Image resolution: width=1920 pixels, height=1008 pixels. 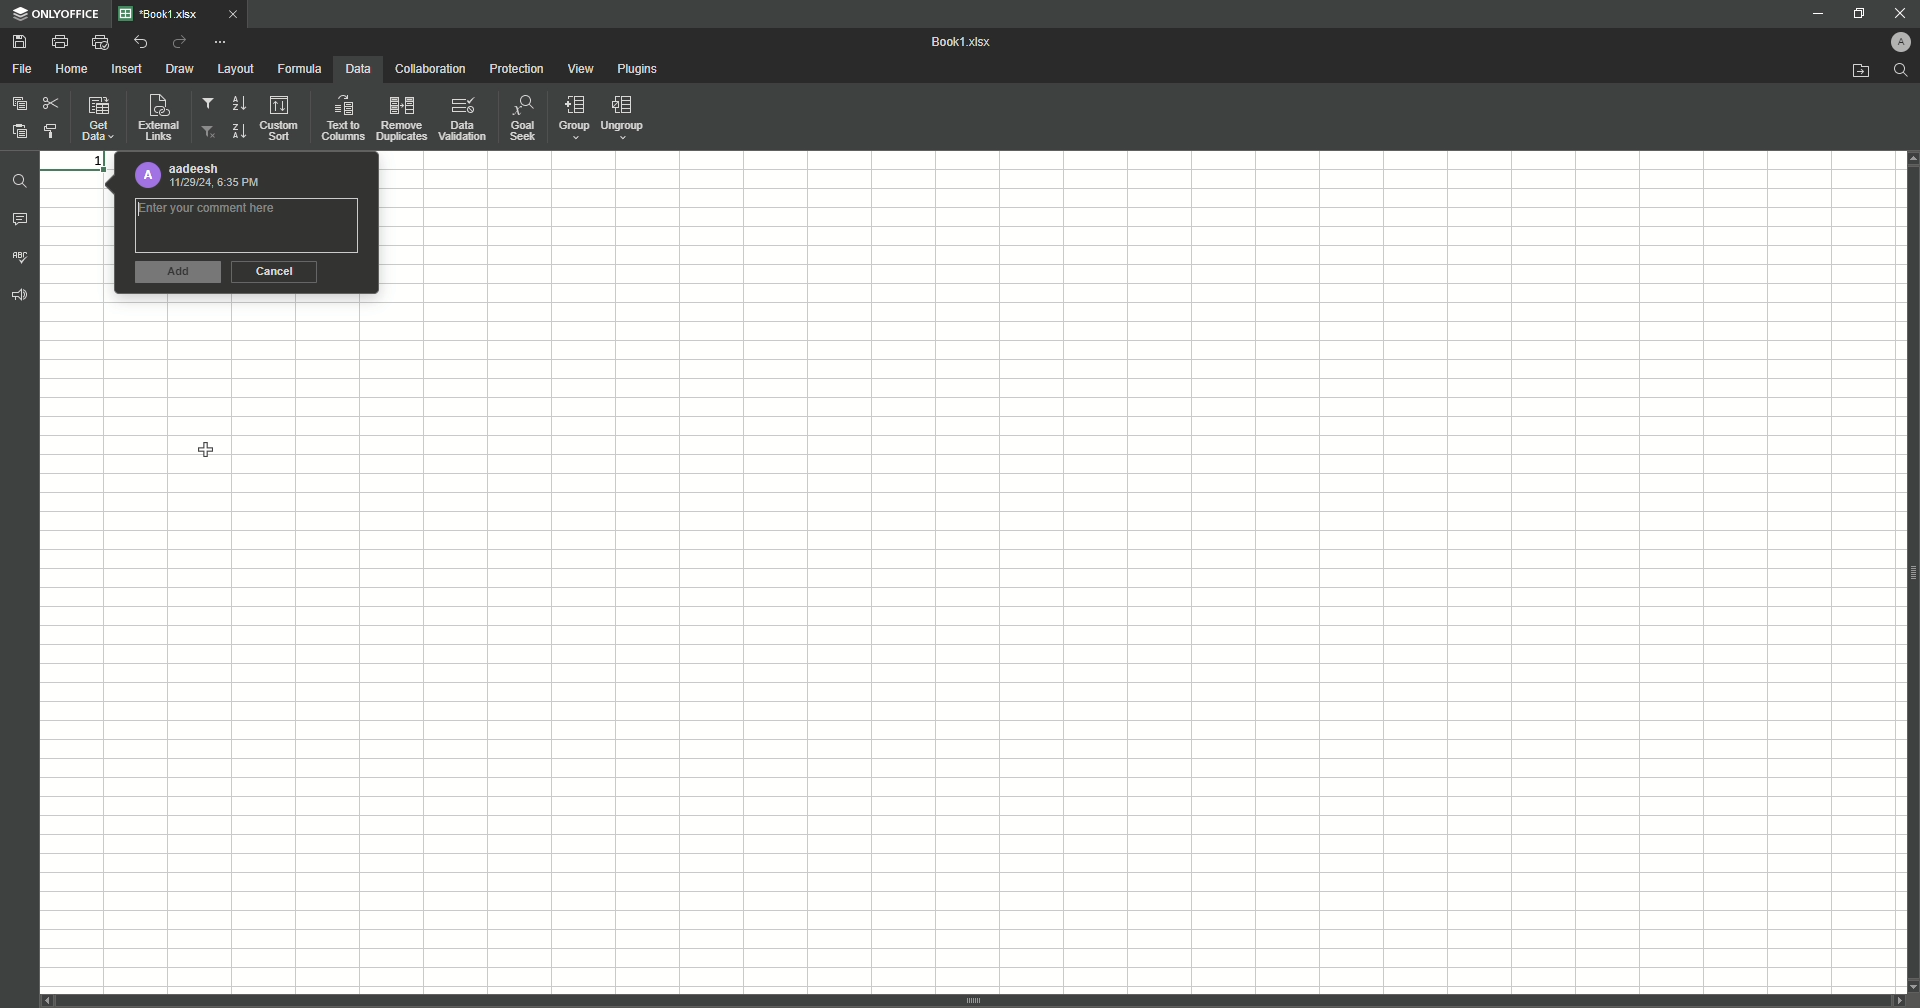 I want to click on Remove Duplicates, so click(x=401, y=118).